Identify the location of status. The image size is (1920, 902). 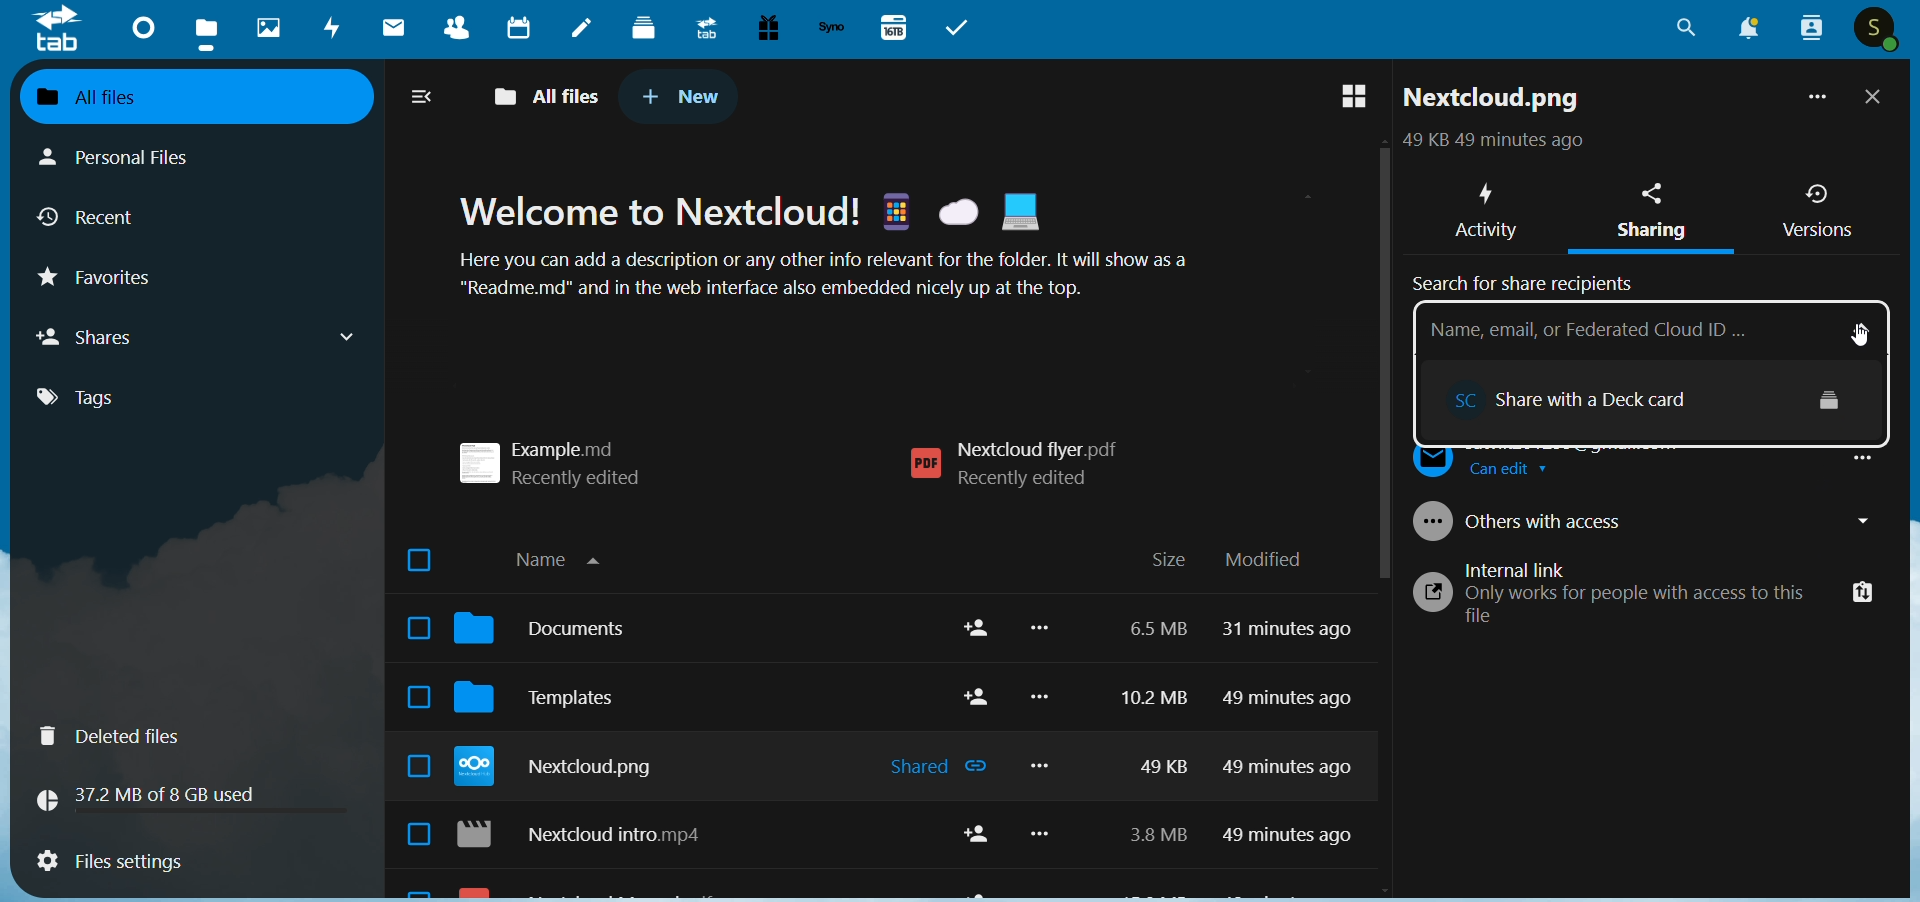
(1489, 143).